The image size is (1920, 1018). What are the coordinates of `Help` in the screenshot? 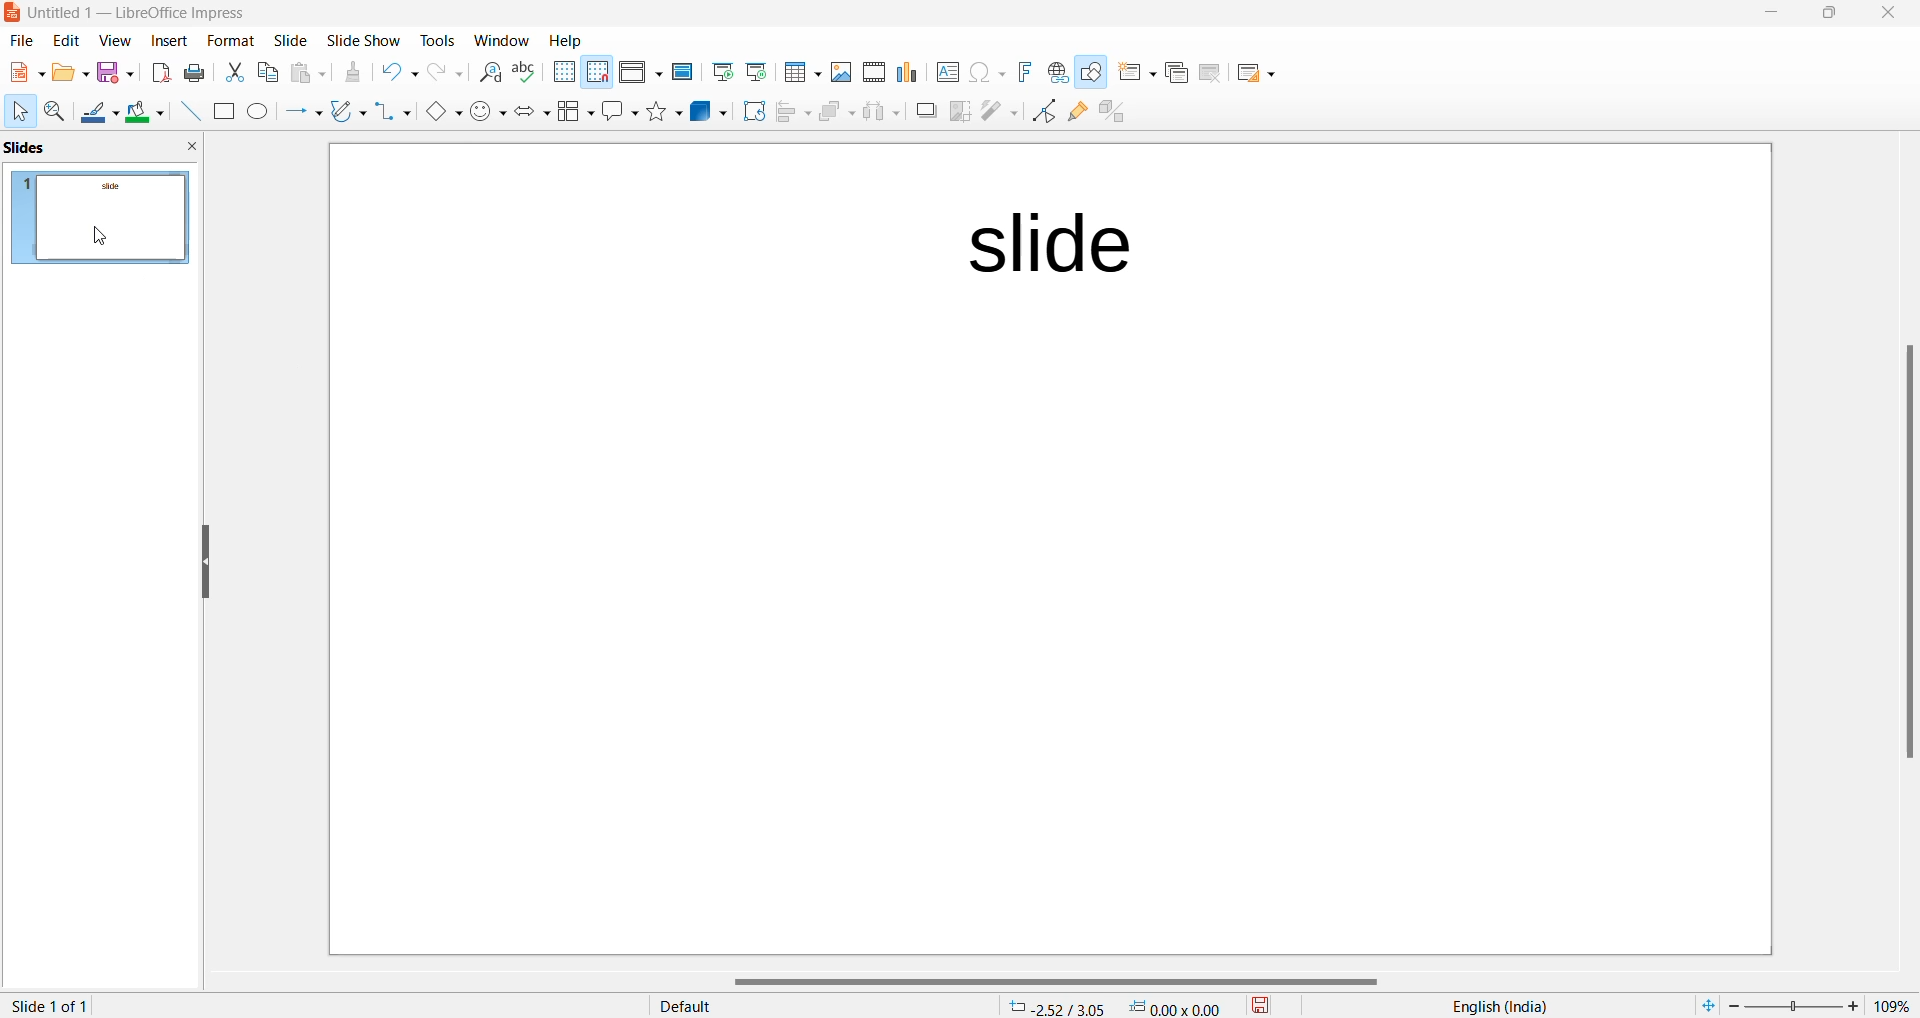 It's located at (568, 40).